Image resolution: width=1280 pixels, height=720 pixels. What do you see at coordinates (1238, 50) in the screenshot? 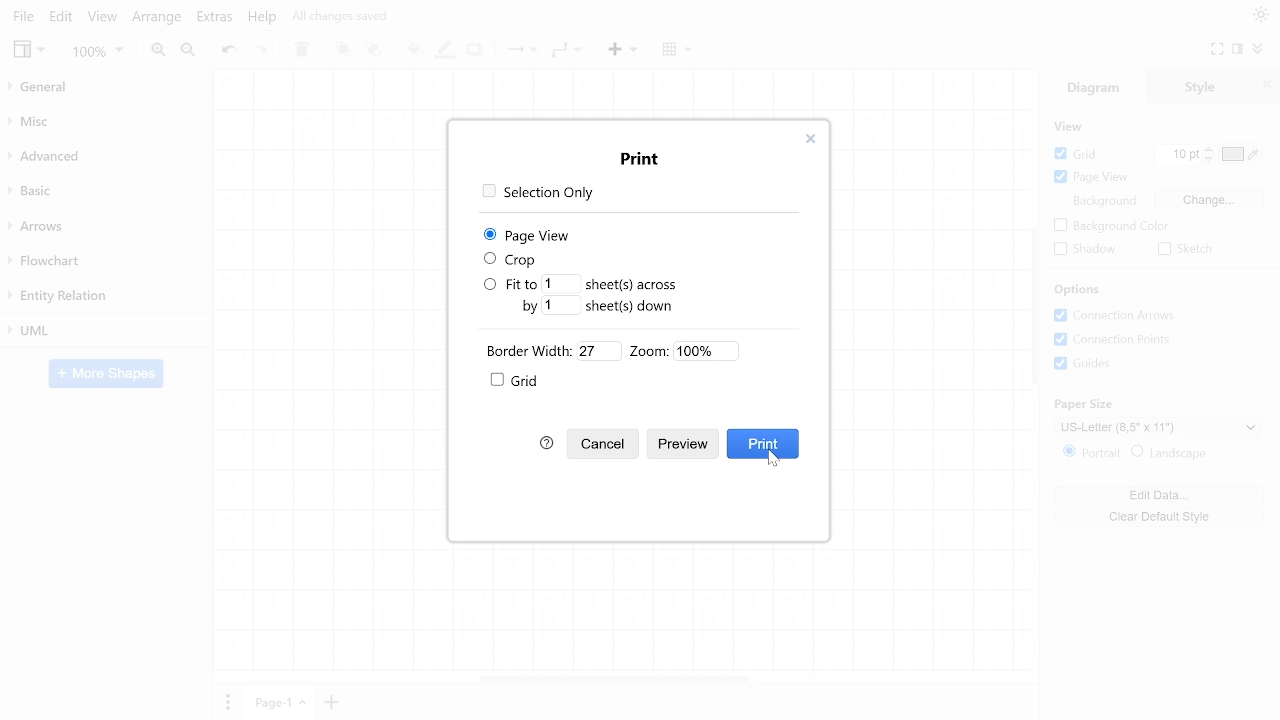
I see `Format` at bounding box center [1238, 50].